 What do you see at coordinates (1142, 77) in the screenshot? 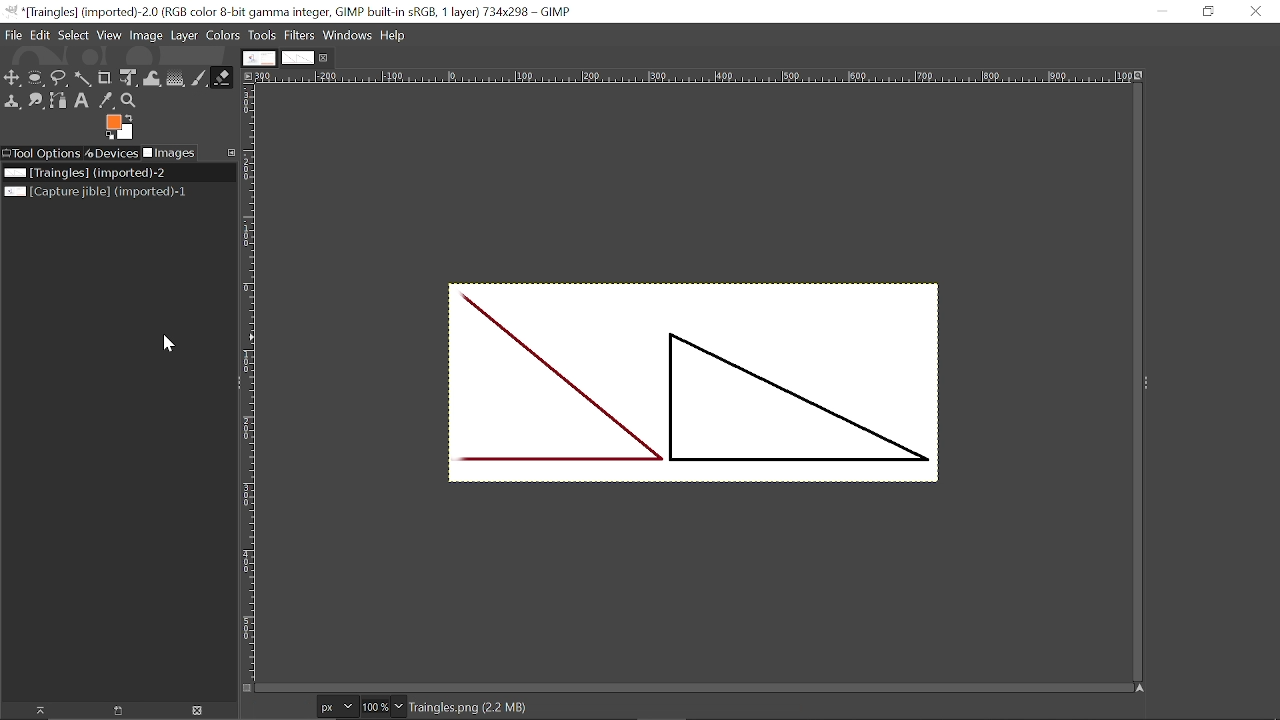
I see `Zoom when window size changes` at bounding box center [1142, 77].